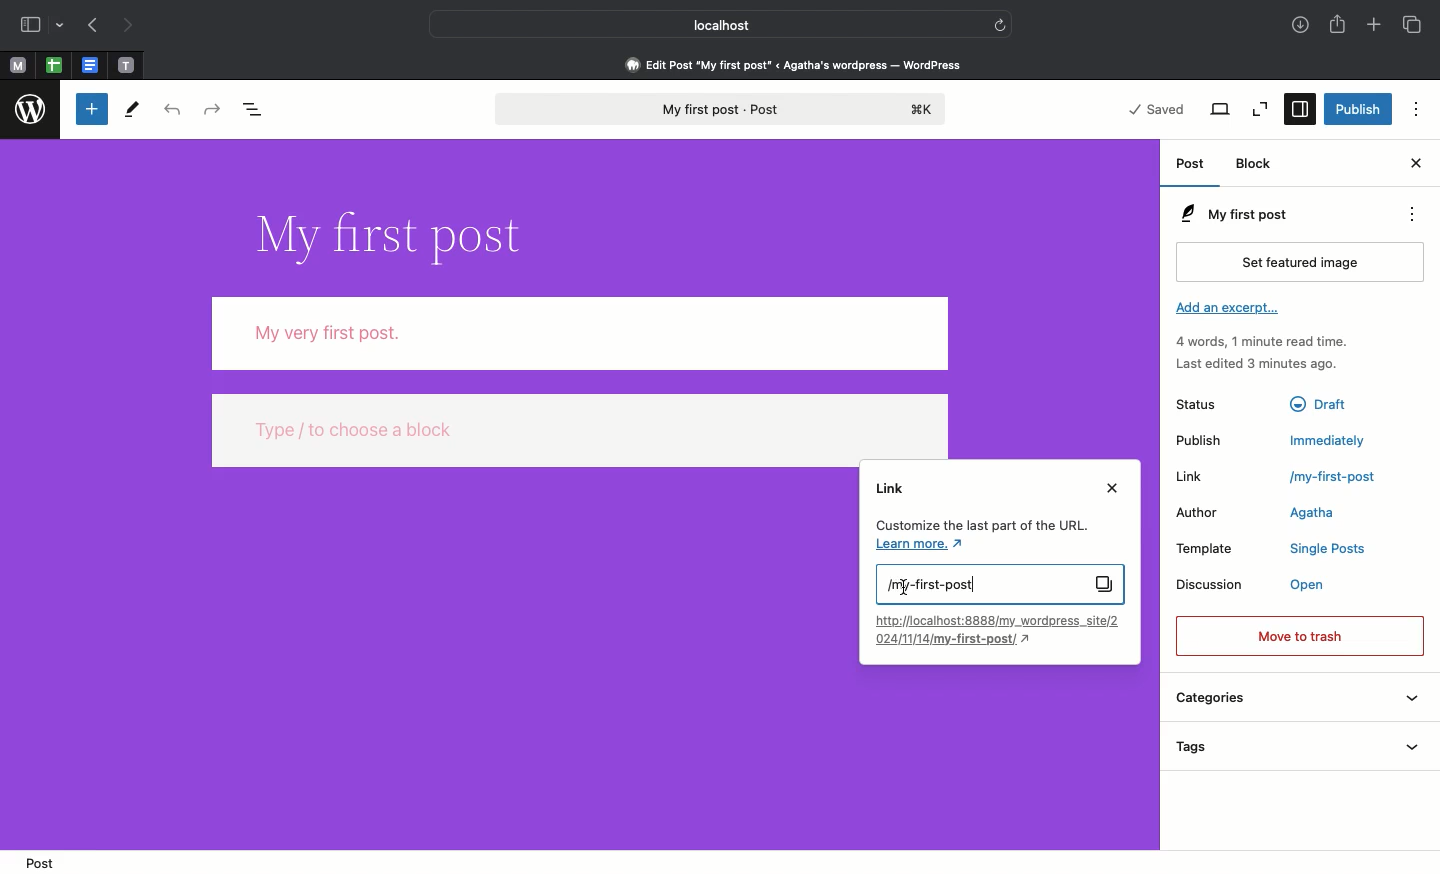 The image size is (1440, 874). What do you see at coordinates (210, 109) in the screenshot?
I see `Redo` at bounding box center [210, 109].